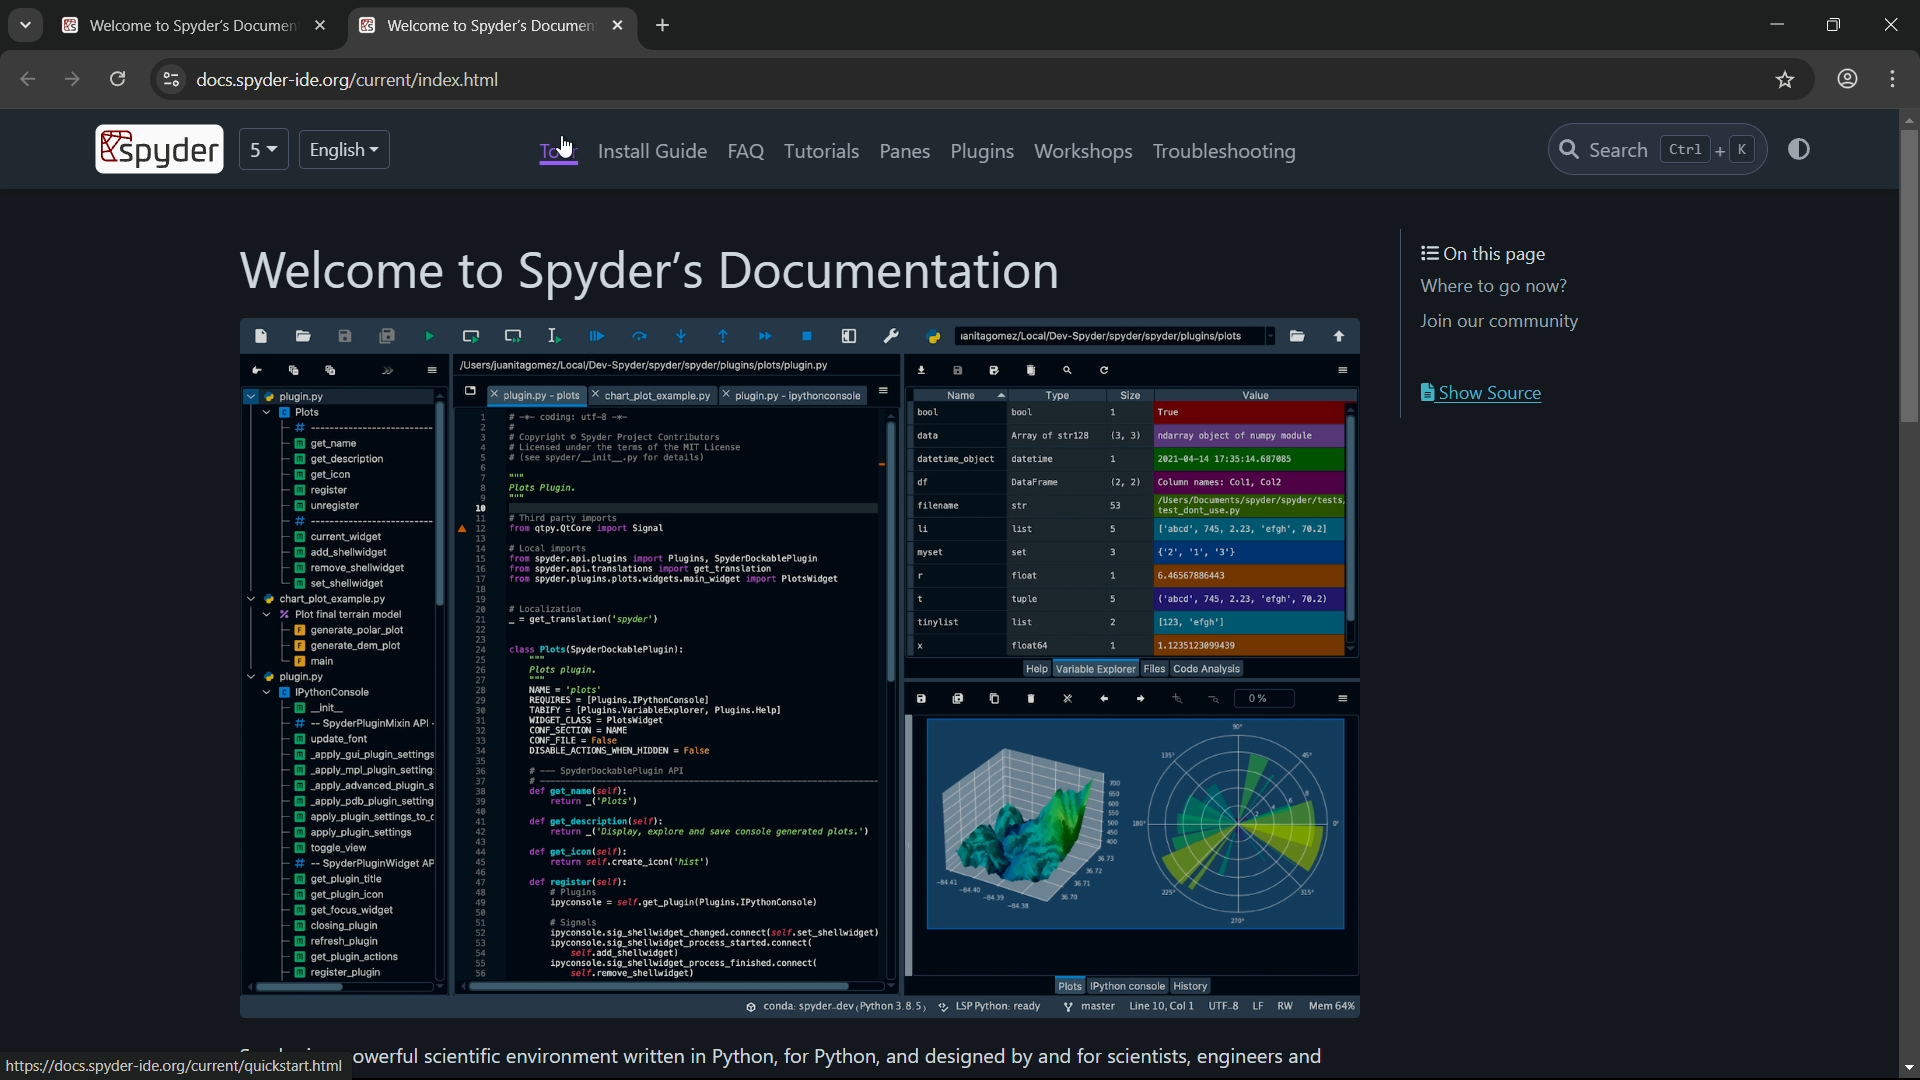  What do you see at coordinates (821, 152) in the screenshot?
I see `tutorials` at bounding box center [821, 152].